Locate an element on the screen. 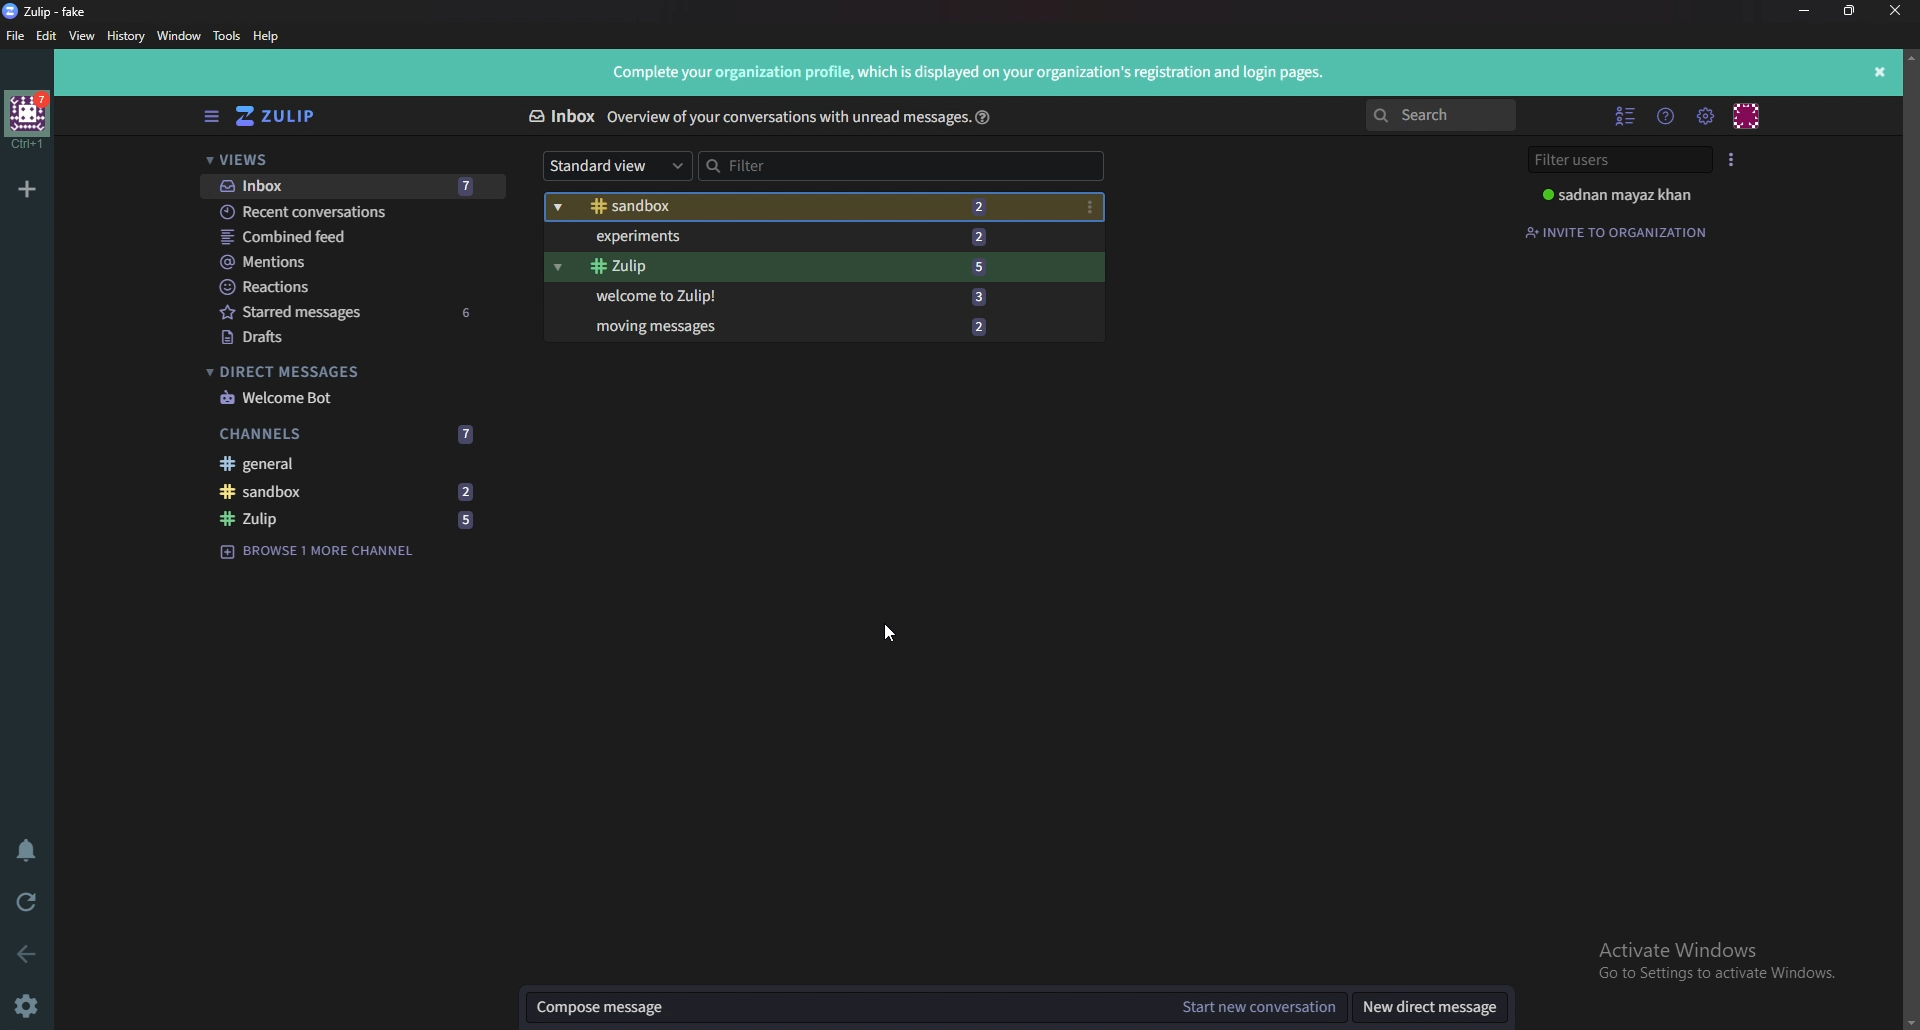  Complete your organization profile, which is displayed on your organization's registration and login pages. is located at coordinates (975, 71).